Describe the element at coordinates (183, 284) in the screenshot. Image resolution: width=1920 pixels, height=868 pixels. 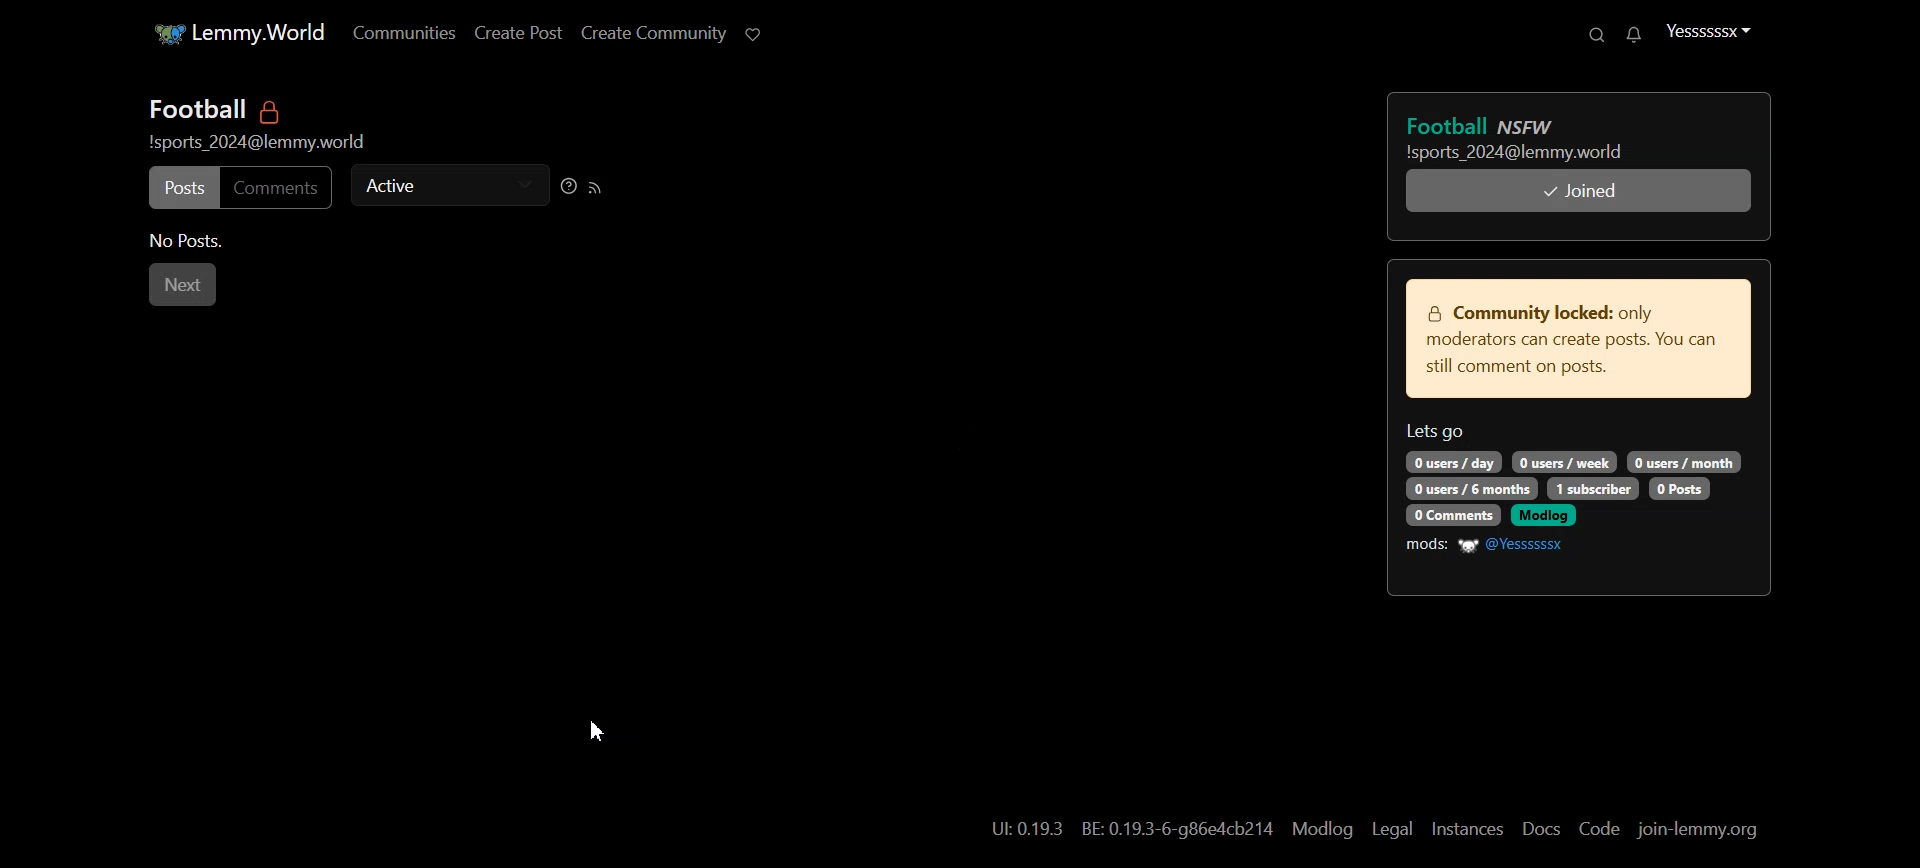
I see `Next` at that location.